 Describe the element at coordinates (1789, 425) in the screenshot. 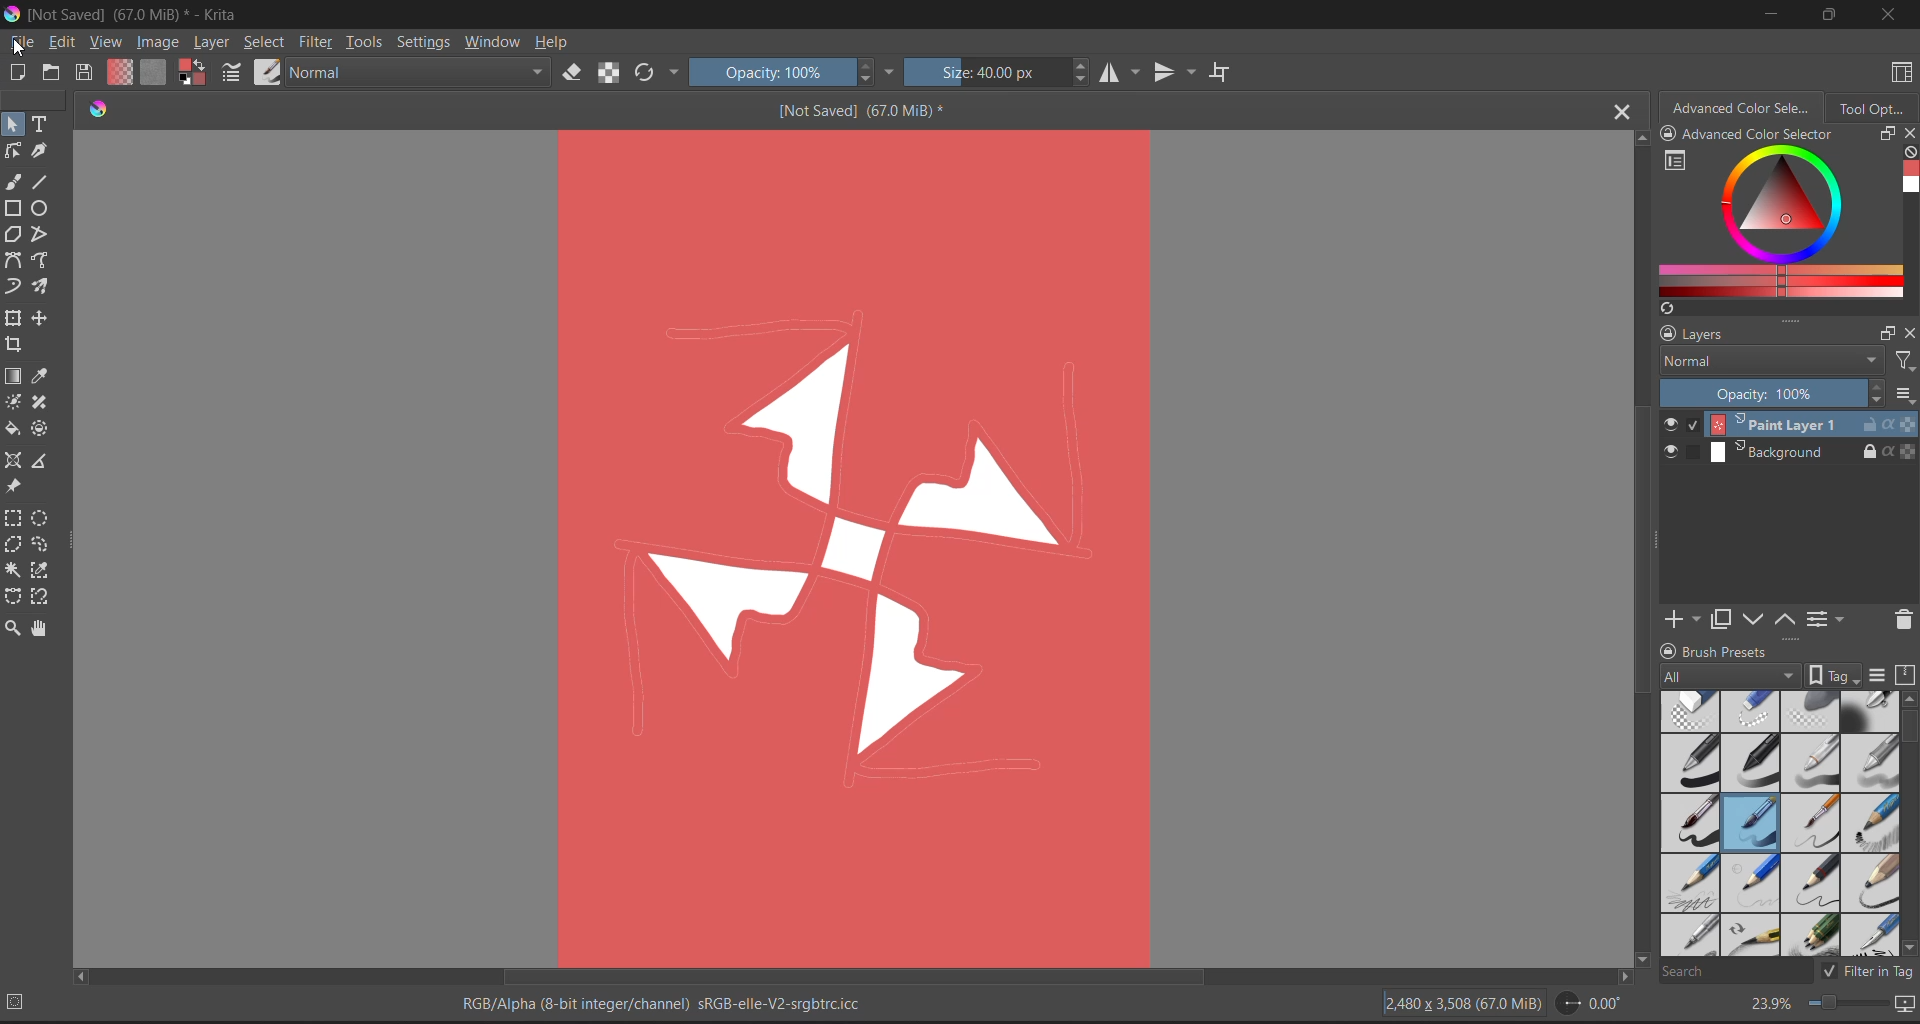

I see `layer` at that location.